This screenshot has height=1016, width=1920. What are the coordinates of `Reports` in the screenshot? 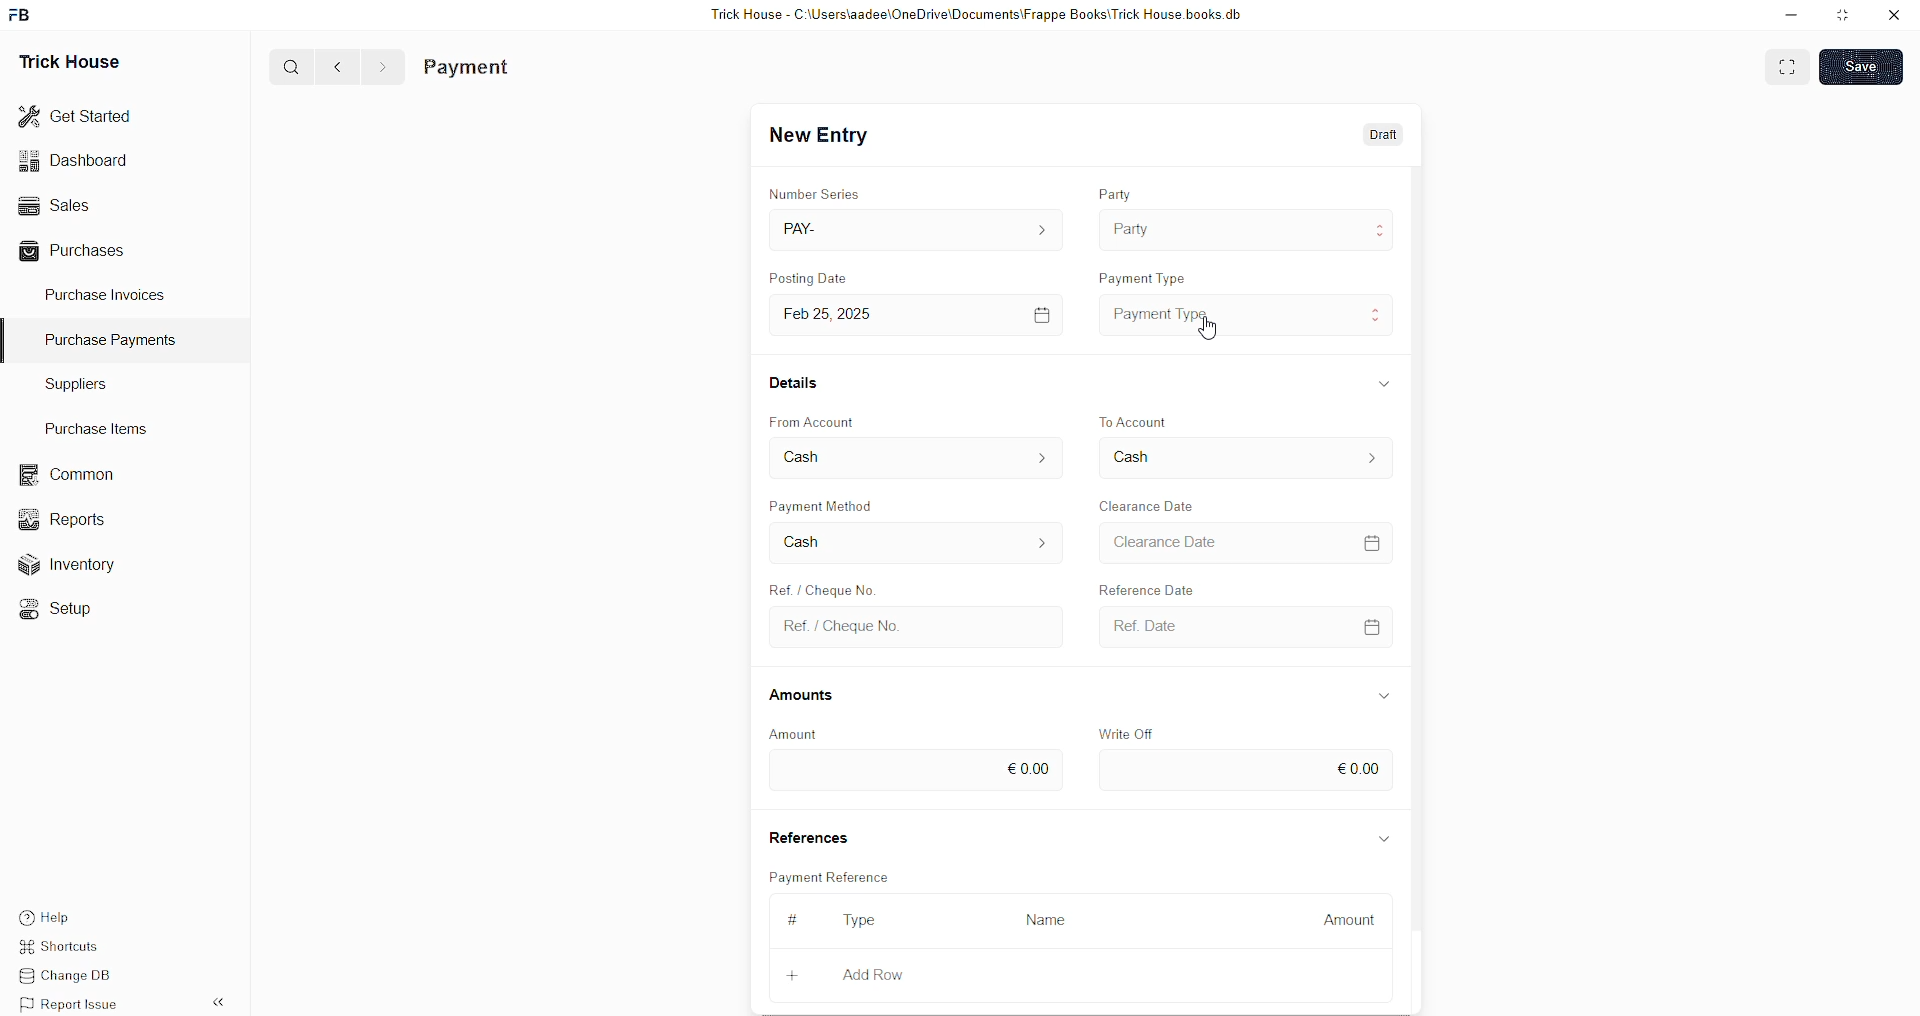 It's located at (69, 517).